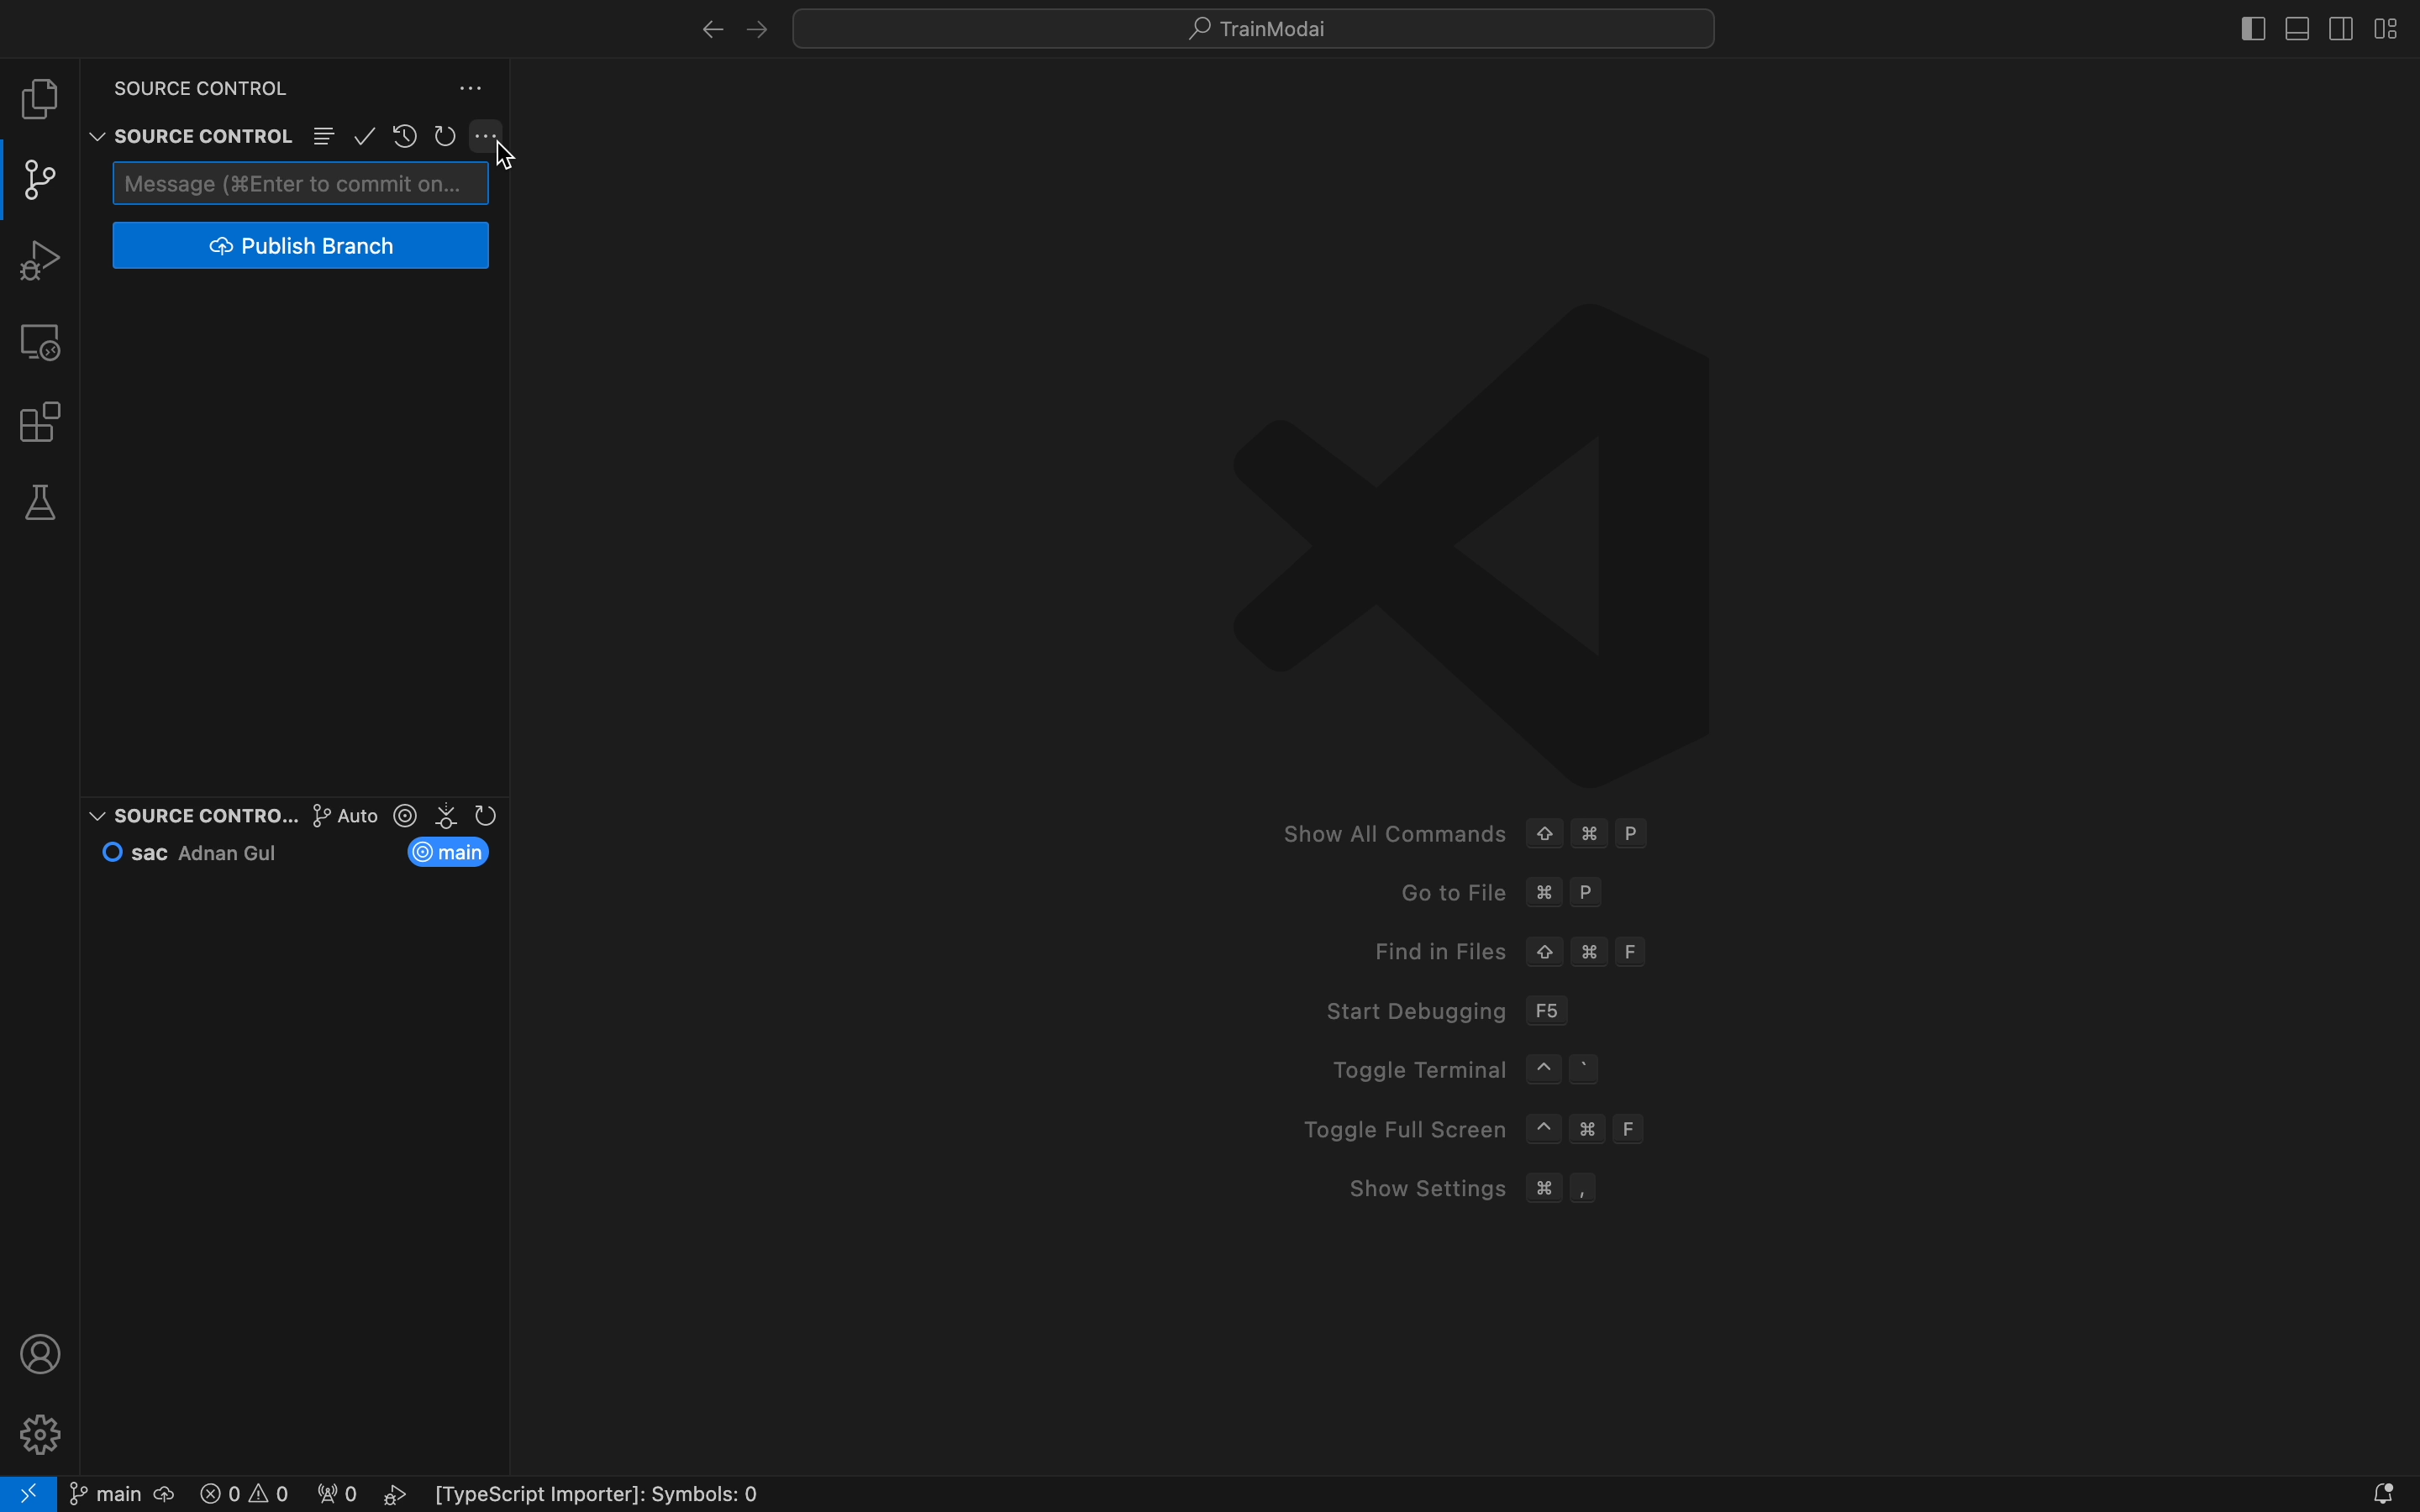 The width and height of the screenshot is (2420, 1512). What do you see at coordinates (366, 135) in the screenshot?
I see `ok` at bounding box center [366, 135].